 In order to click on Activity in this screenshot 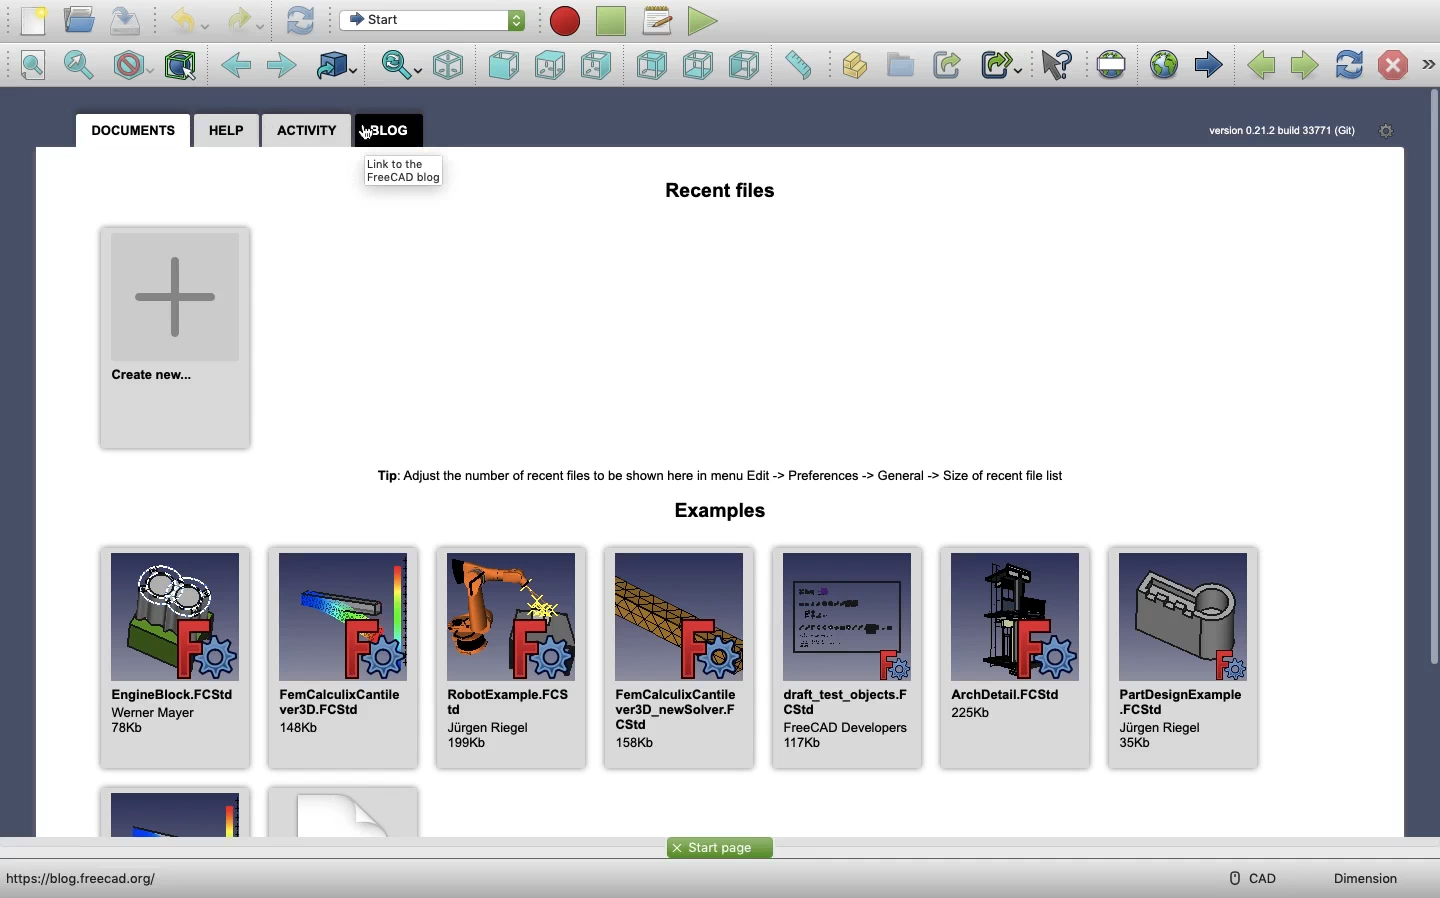, I will do `click(306, 131)`.